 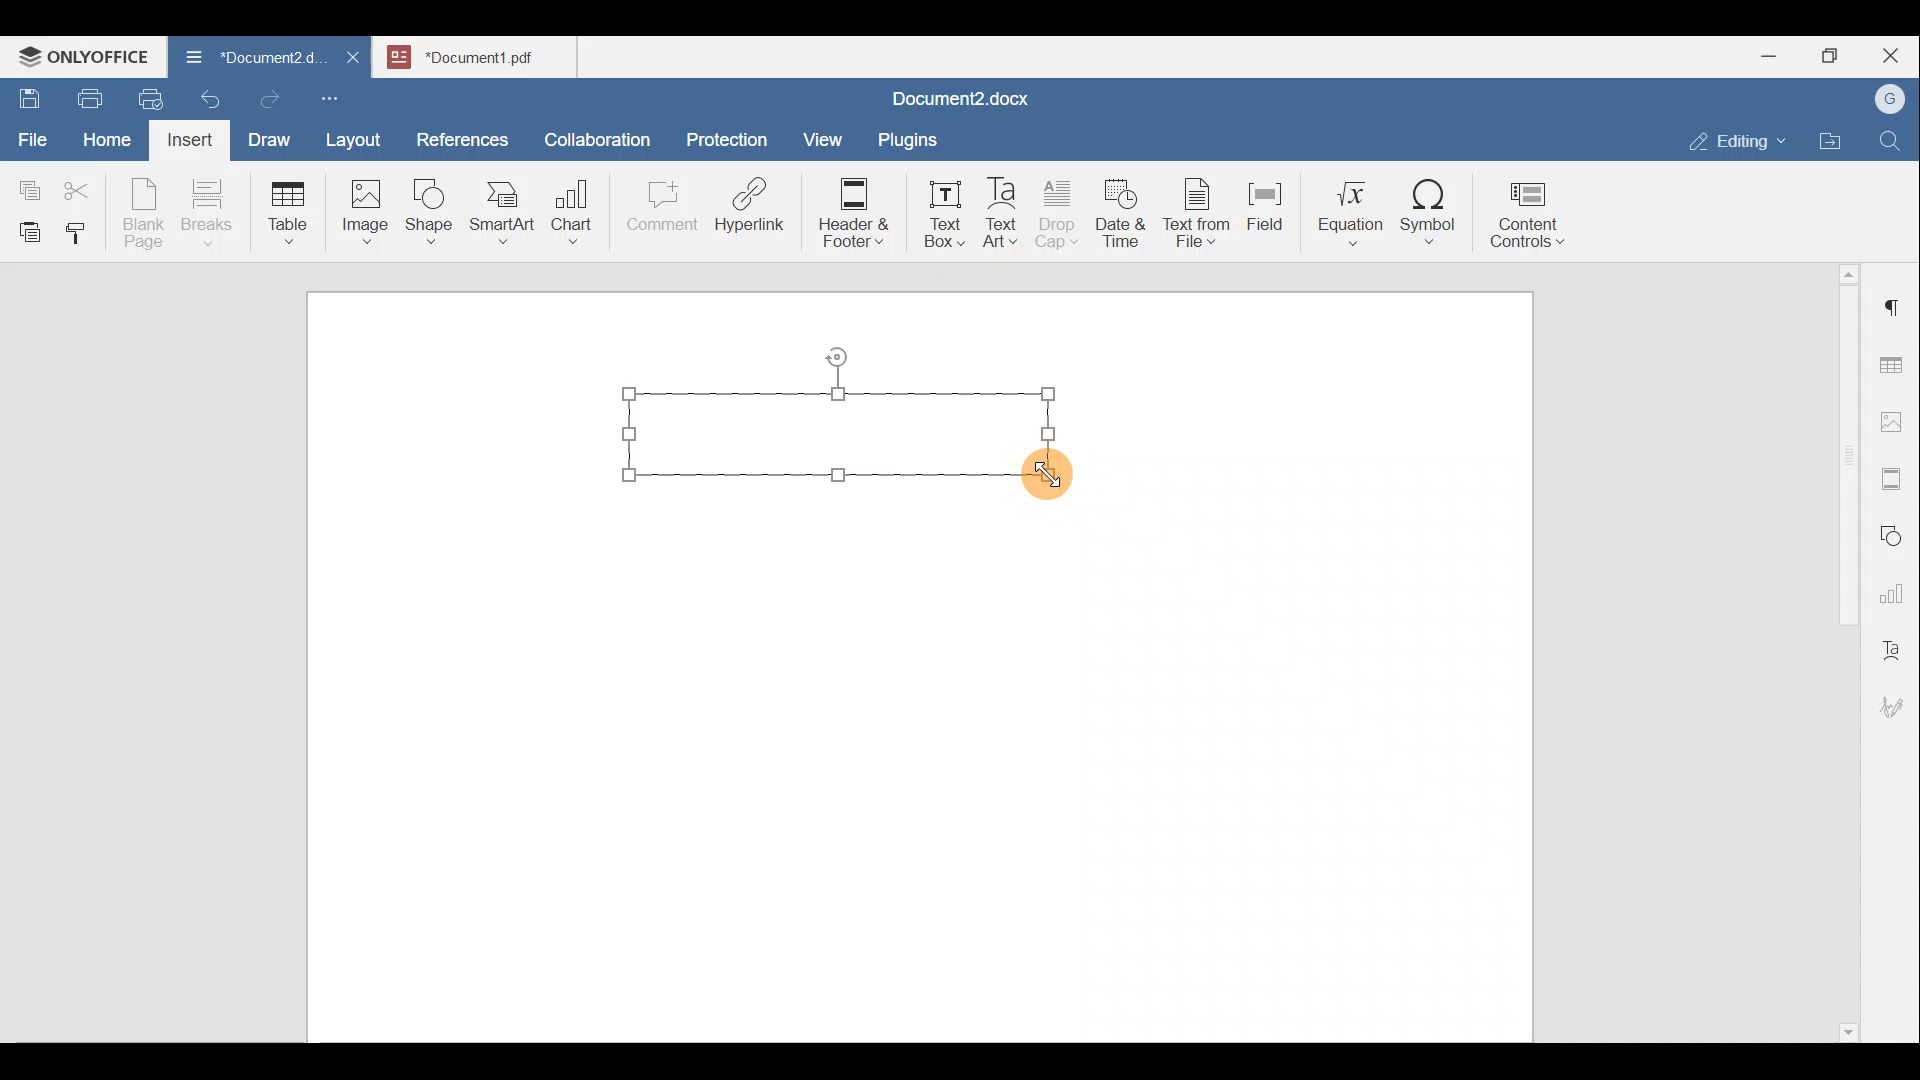 I want to click on Draw, so click(x=266, y=135).